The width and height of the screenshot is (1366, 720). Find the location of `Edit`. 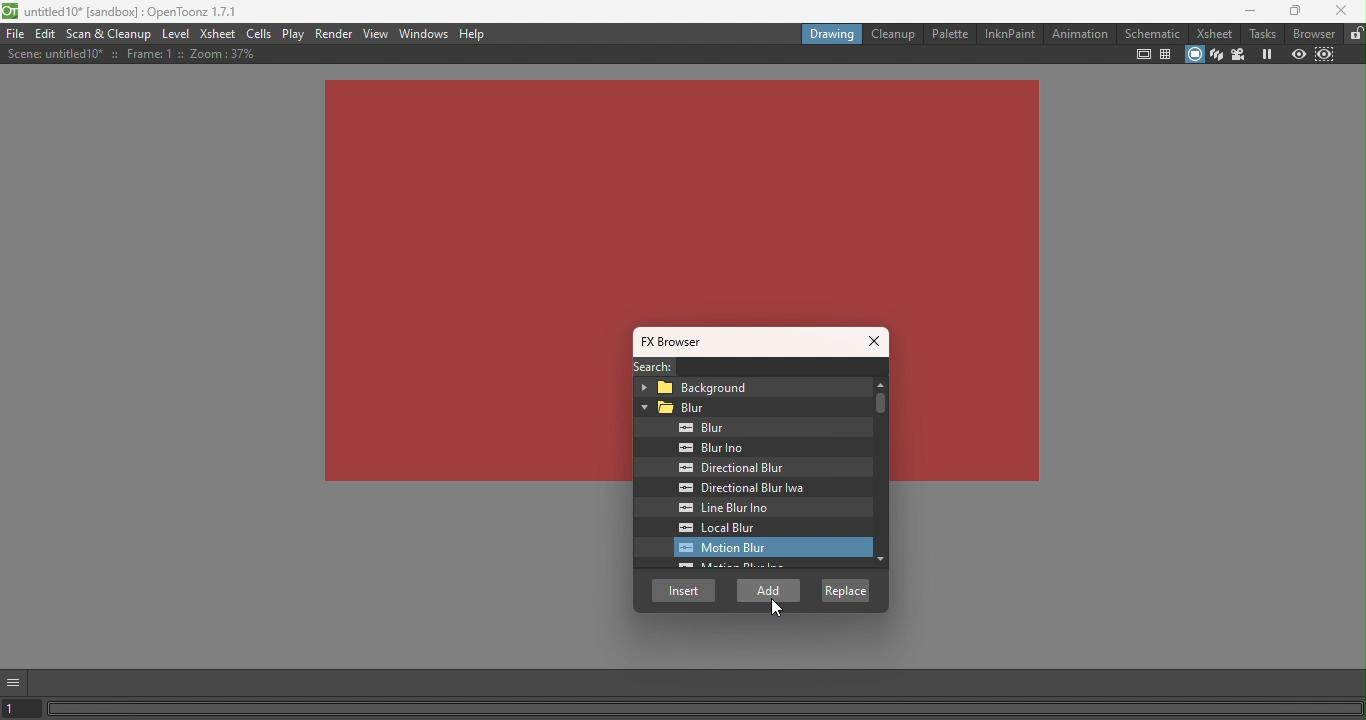

Edit is located at coordinates (47, 35).